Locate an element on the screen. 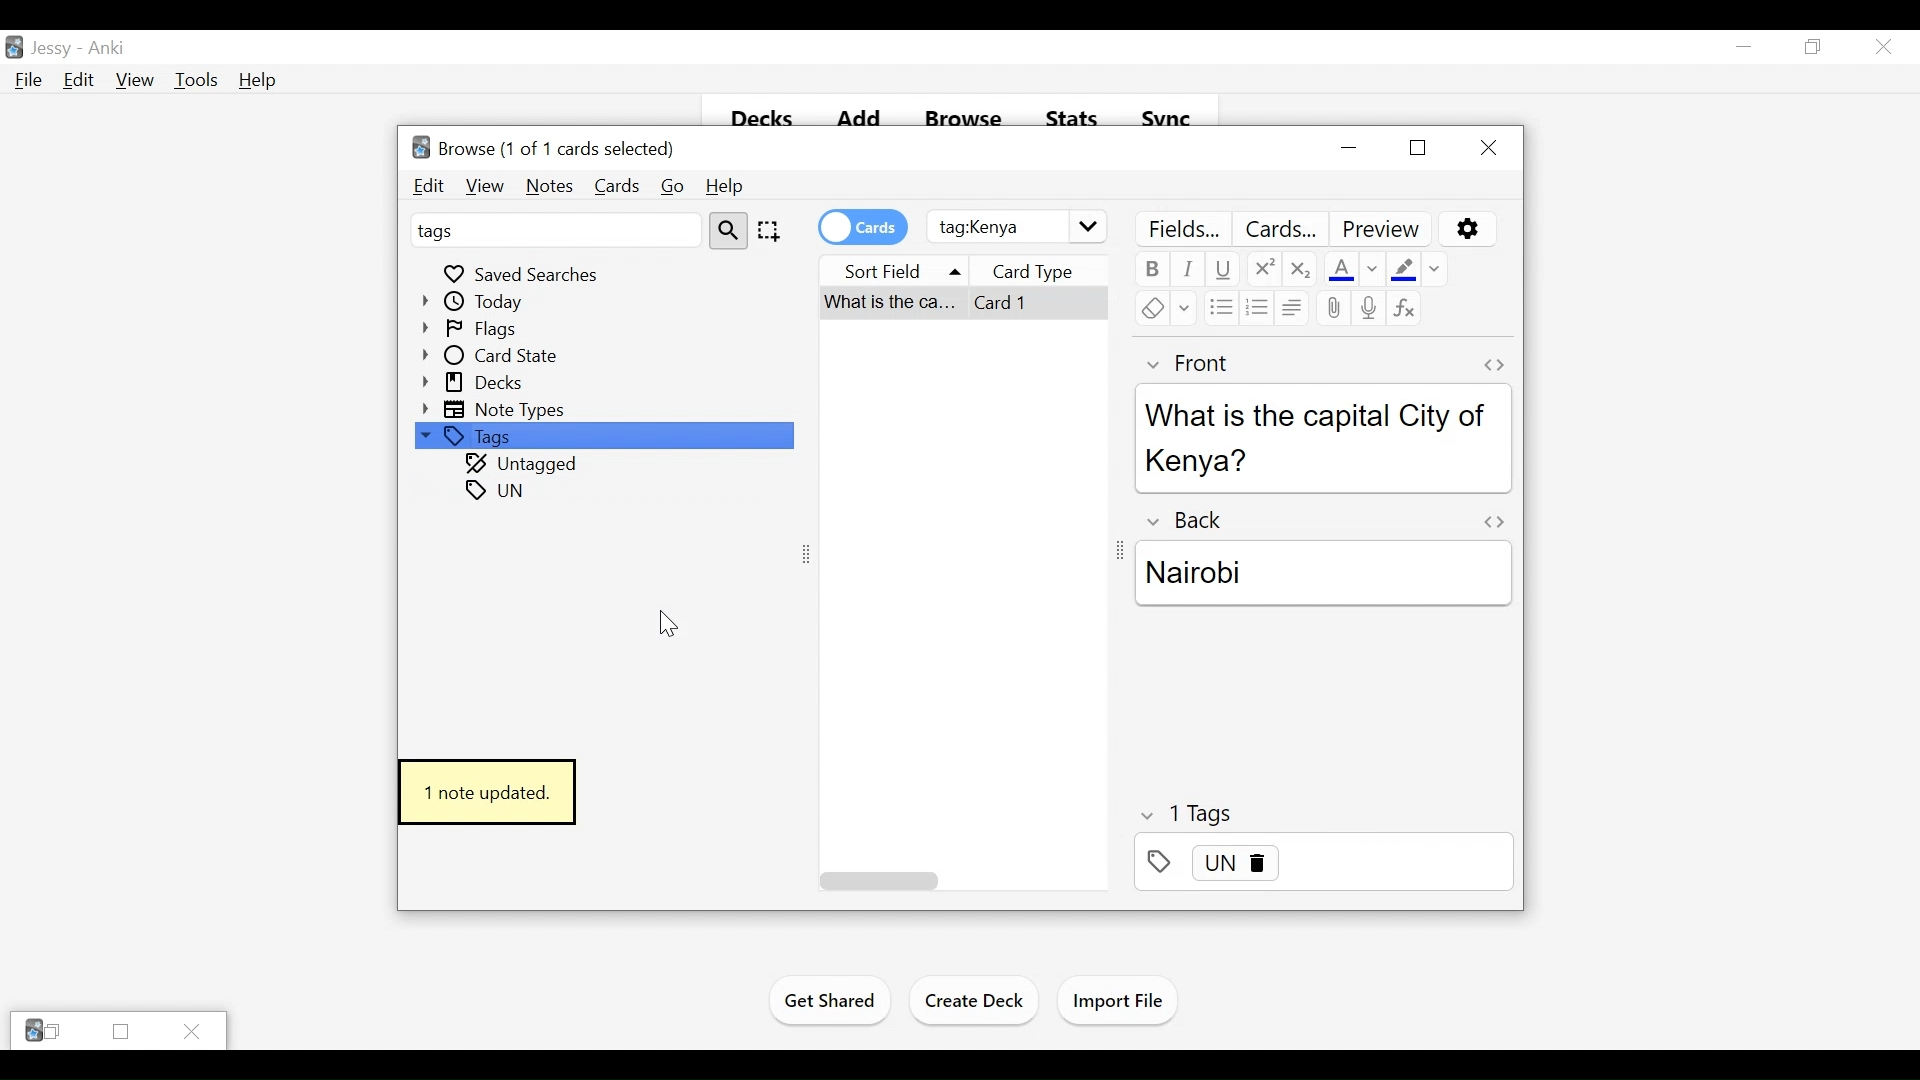 Image resolution: width=1920 pixels, height=1080 pixels.  is located at coordinates (1299, 269).